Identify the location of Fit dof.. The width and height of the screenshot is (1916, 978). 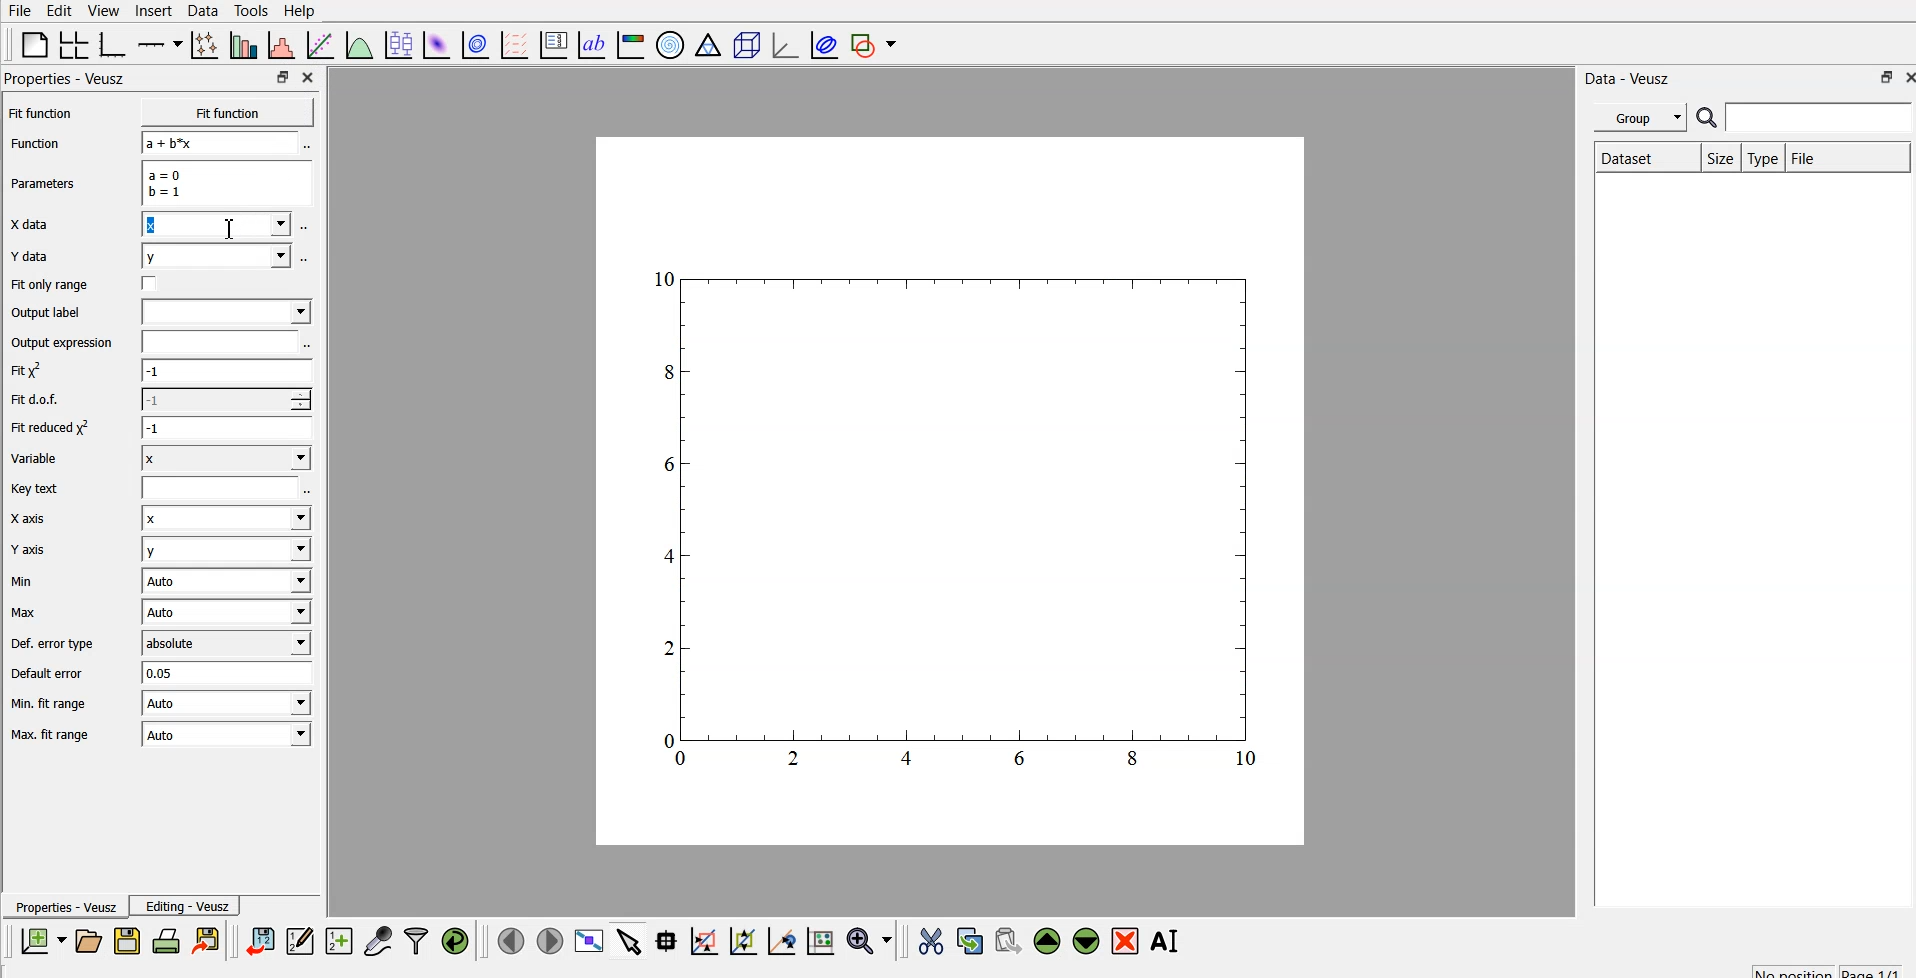
(50, 400).